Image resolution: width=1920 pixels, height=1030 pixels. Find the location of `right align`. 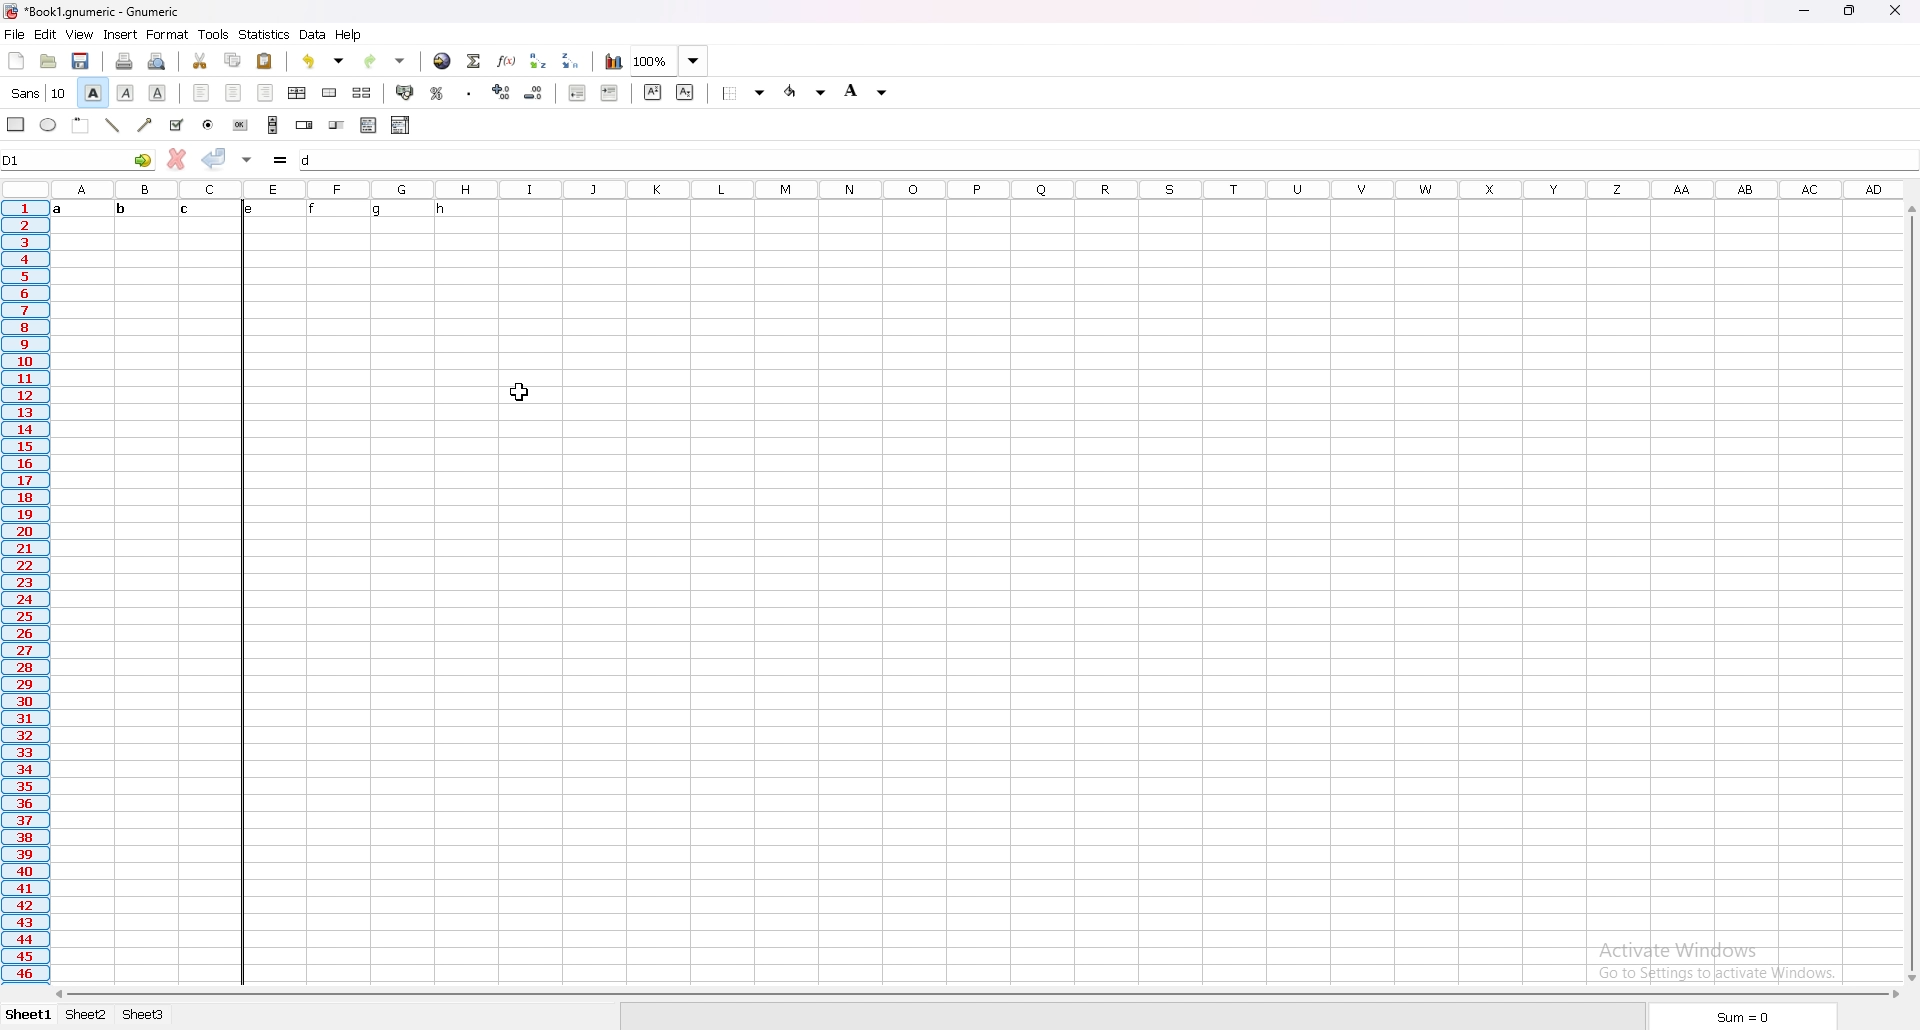

right align is located at coordinates (267, 92).